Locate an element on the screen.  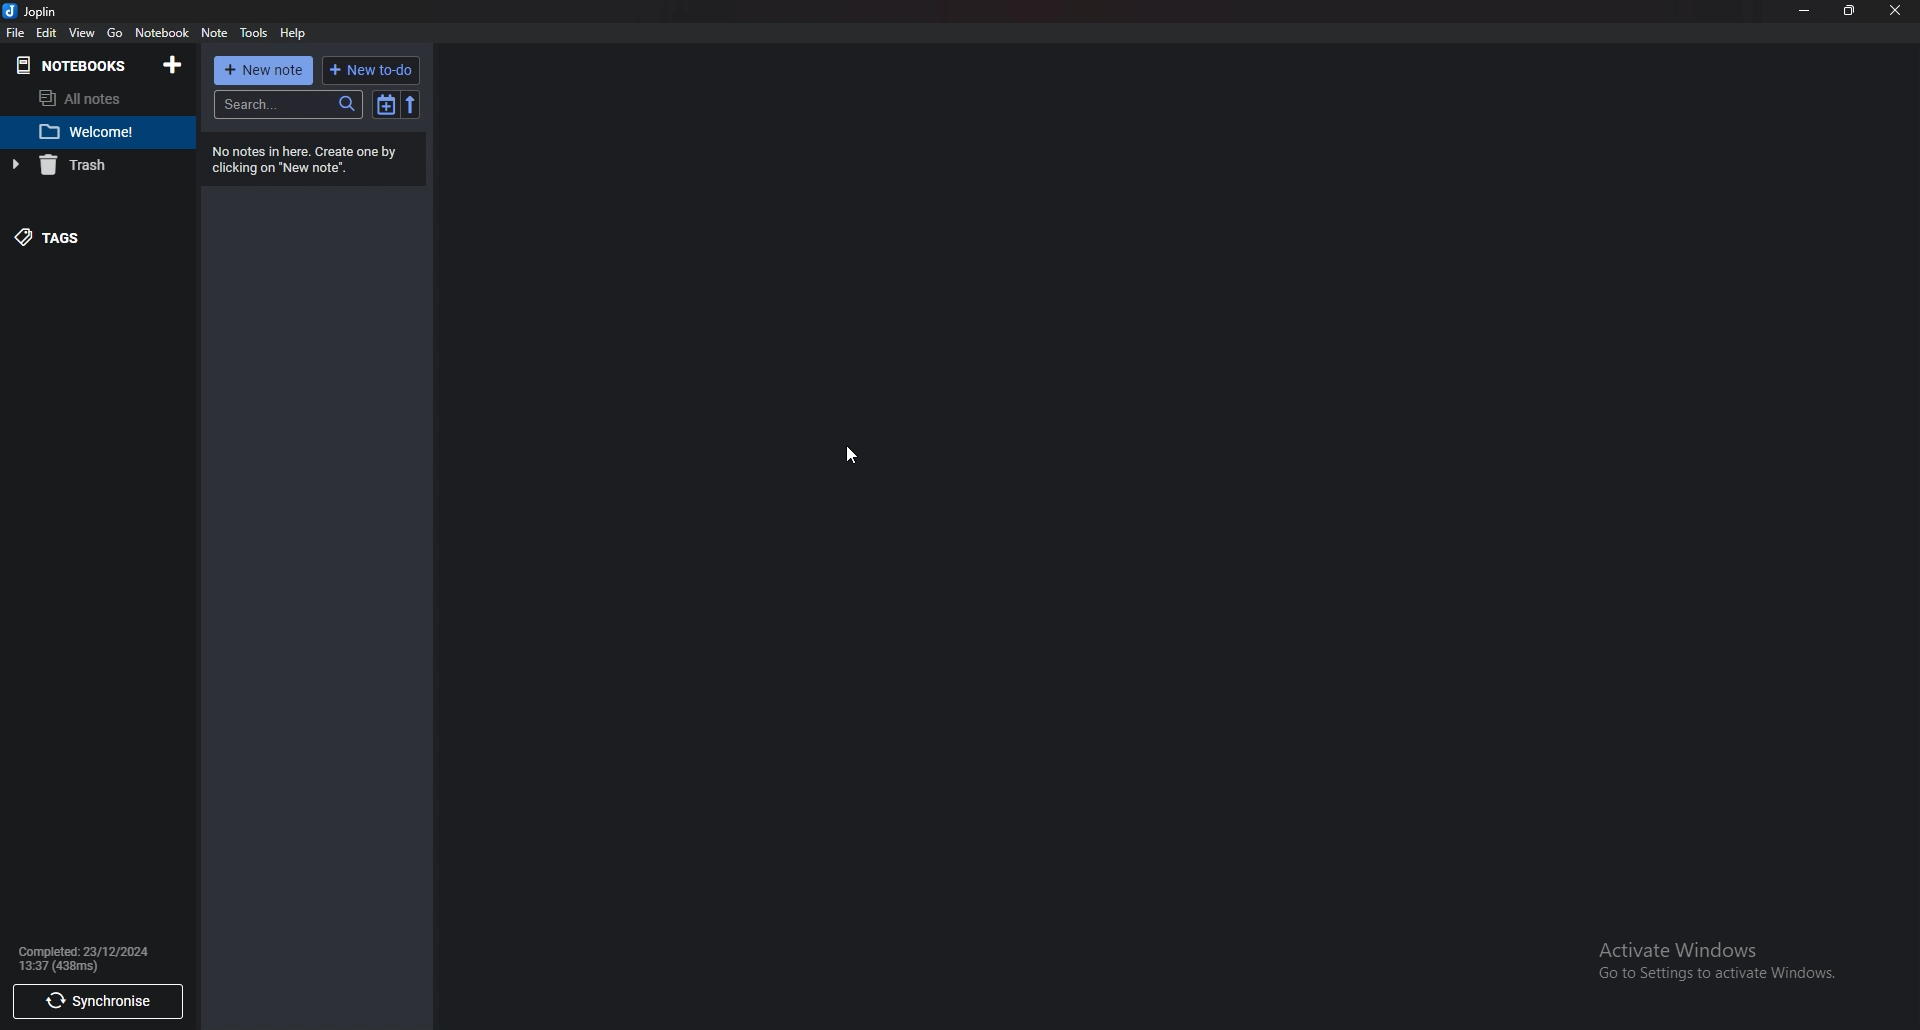
Synchronize is located at coordinates (102, 1003).